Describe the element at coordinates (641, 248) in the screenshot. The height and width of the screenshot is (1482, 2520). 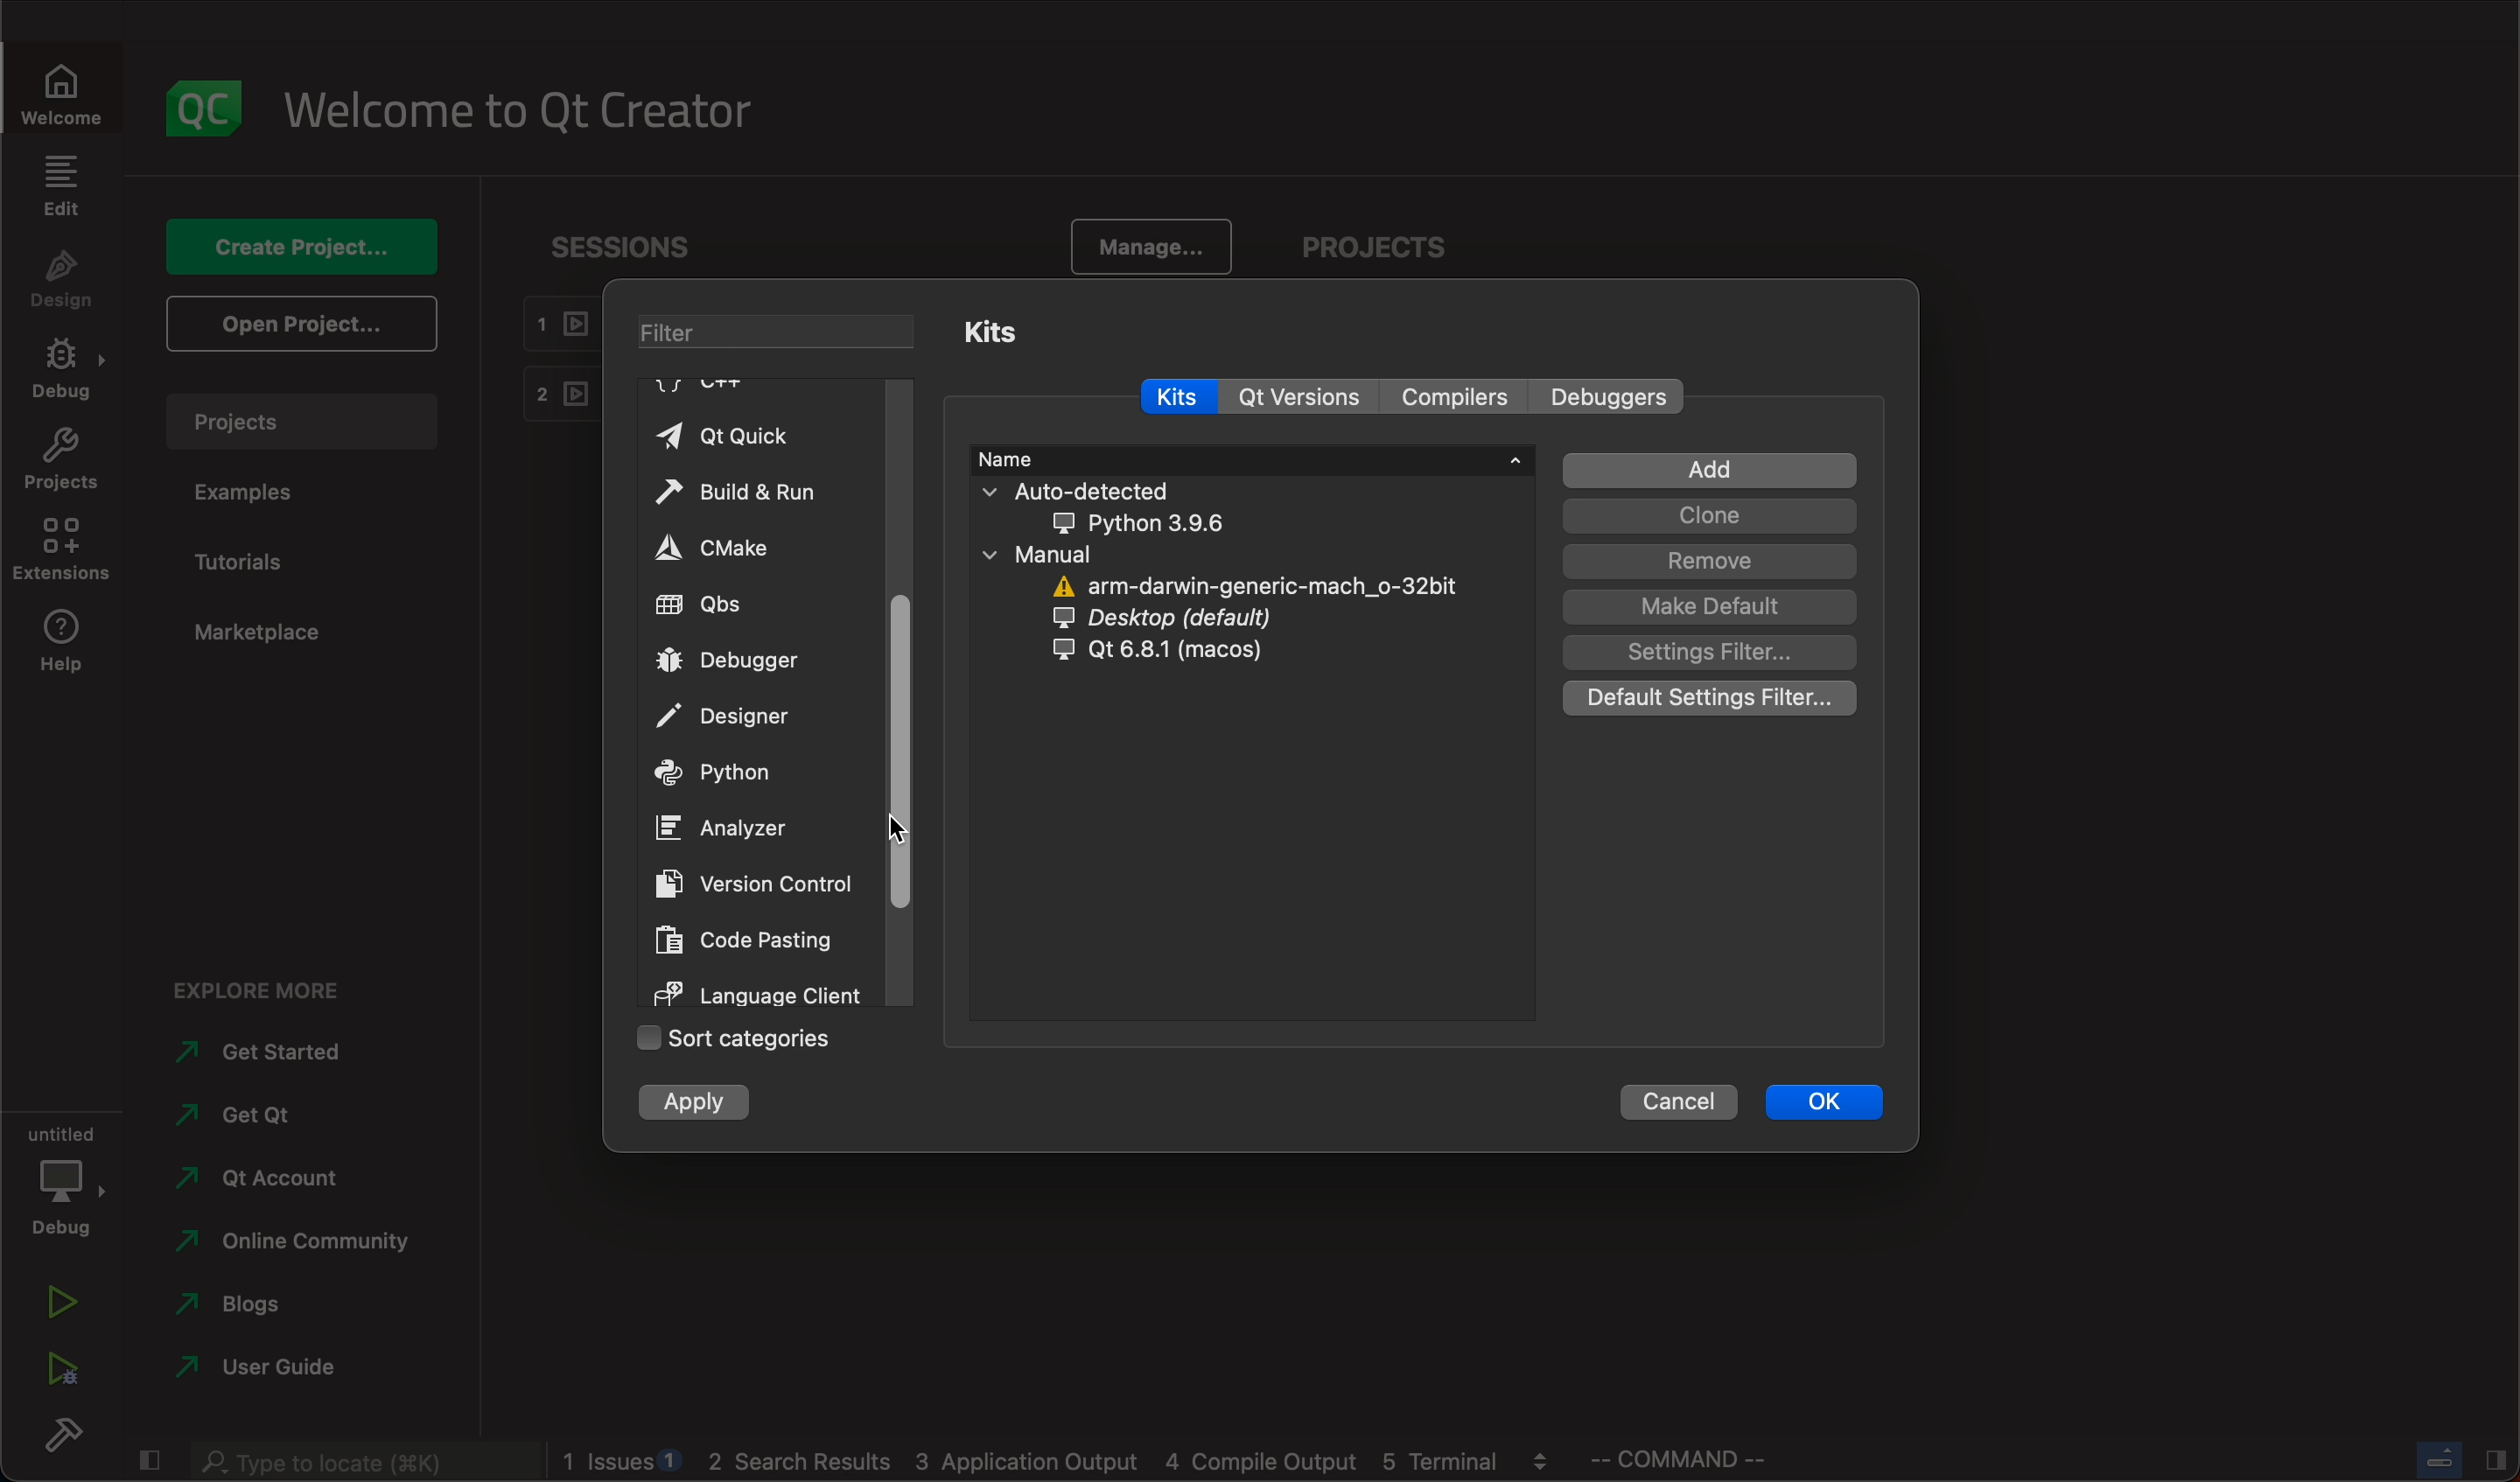
I see `sessions` at that location.